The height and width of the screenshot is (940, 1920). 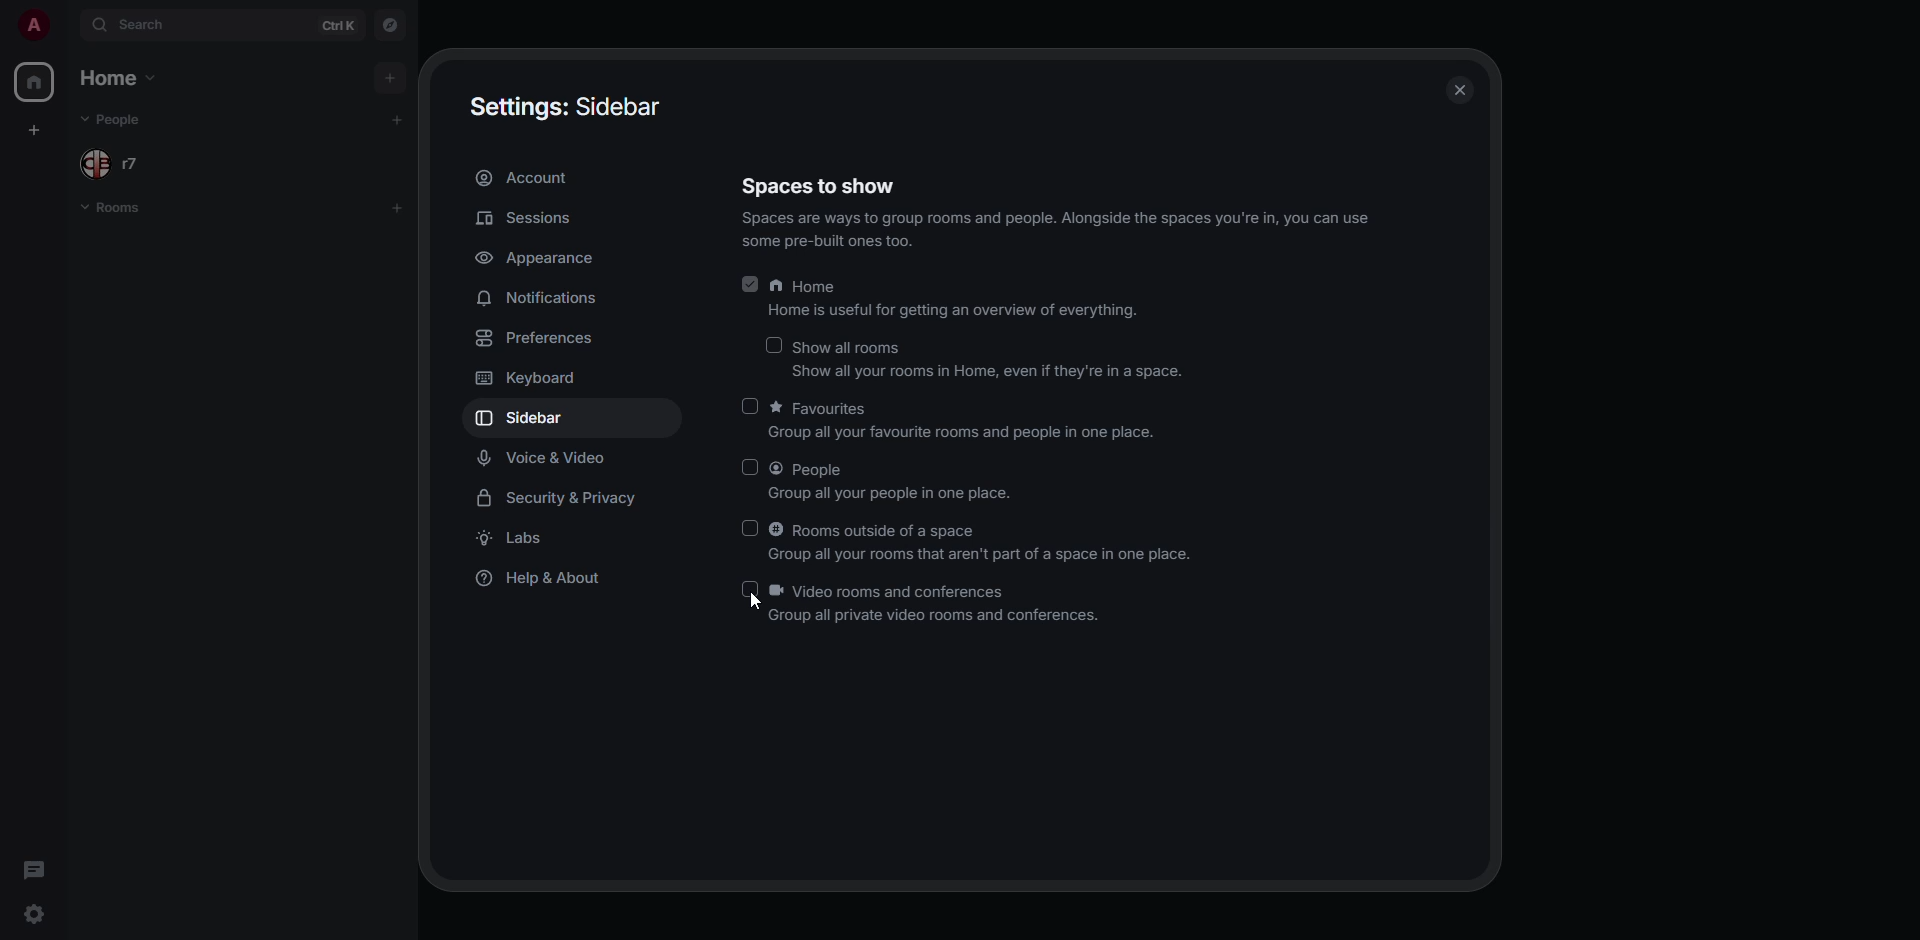 What do you see at coordinates (954, 297) in the screenshot?
I see `A Home
Home is useful for getting an overview of everything.` at bounding box center [954, 297].